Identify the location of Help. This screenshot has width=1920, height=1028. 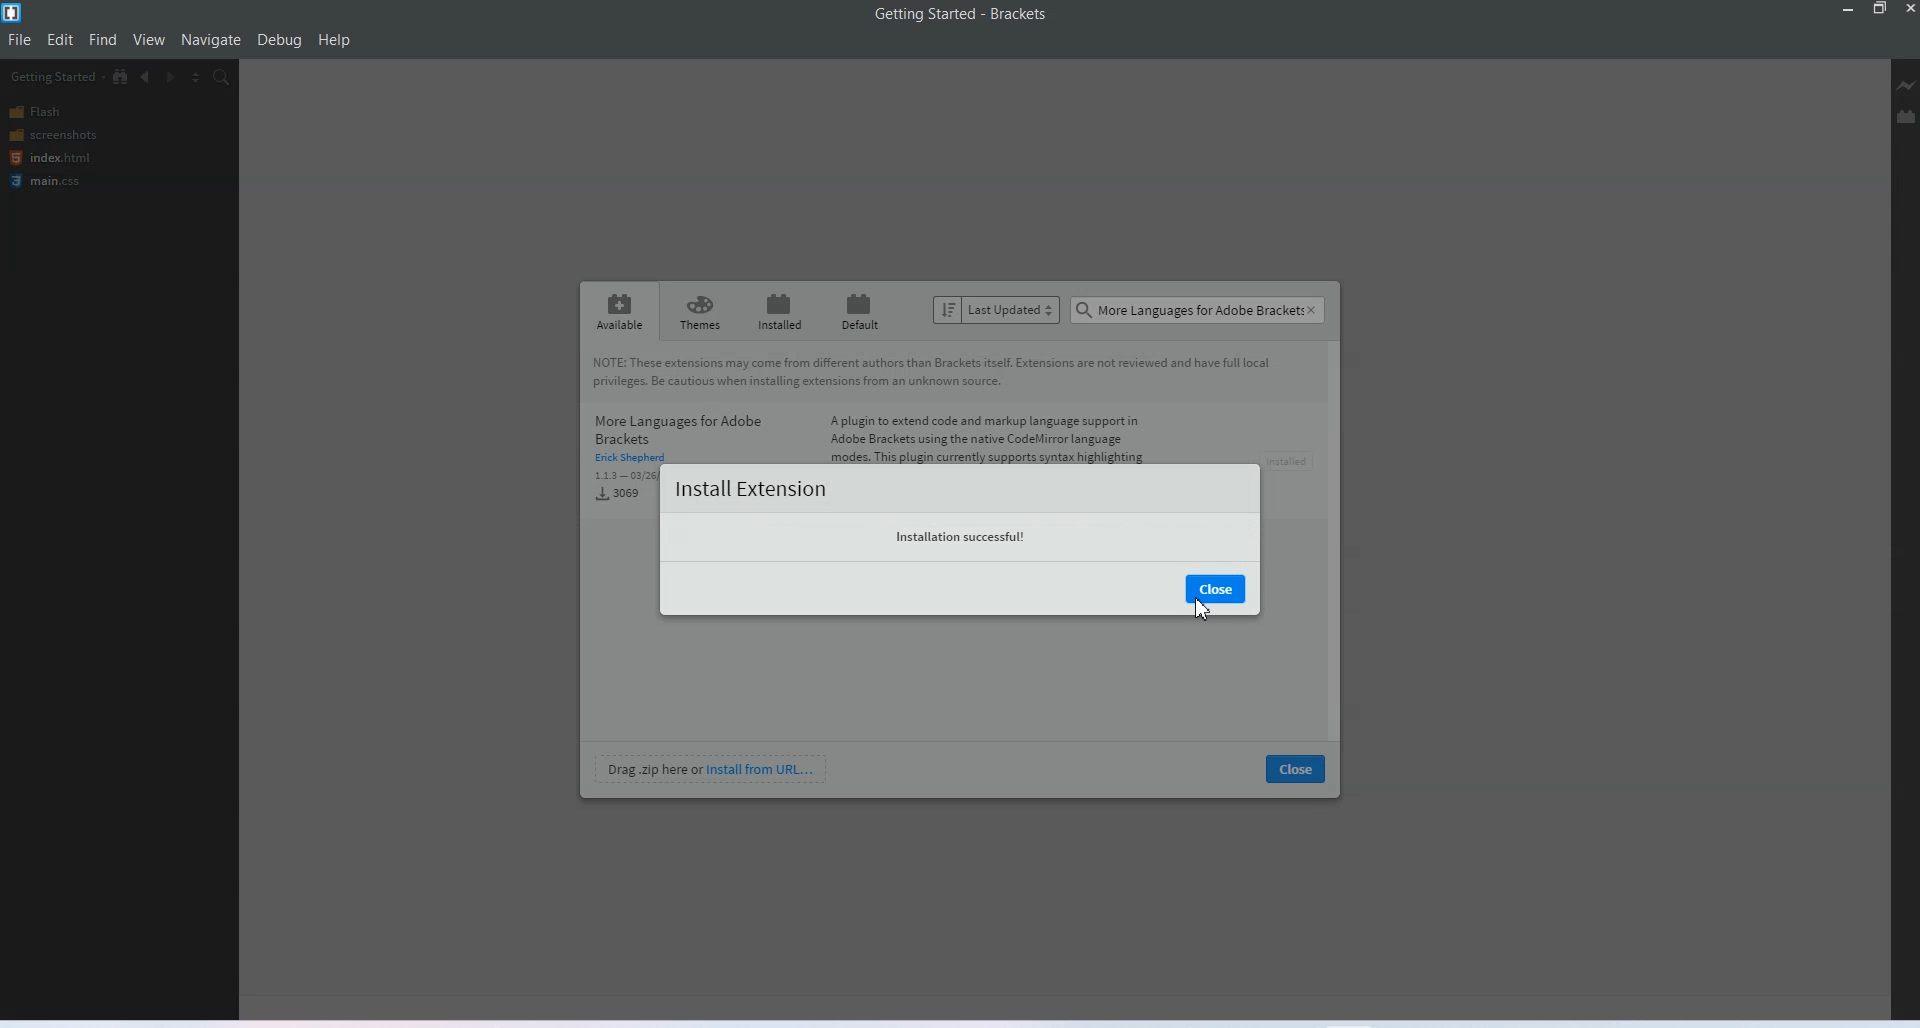
(334, 41).